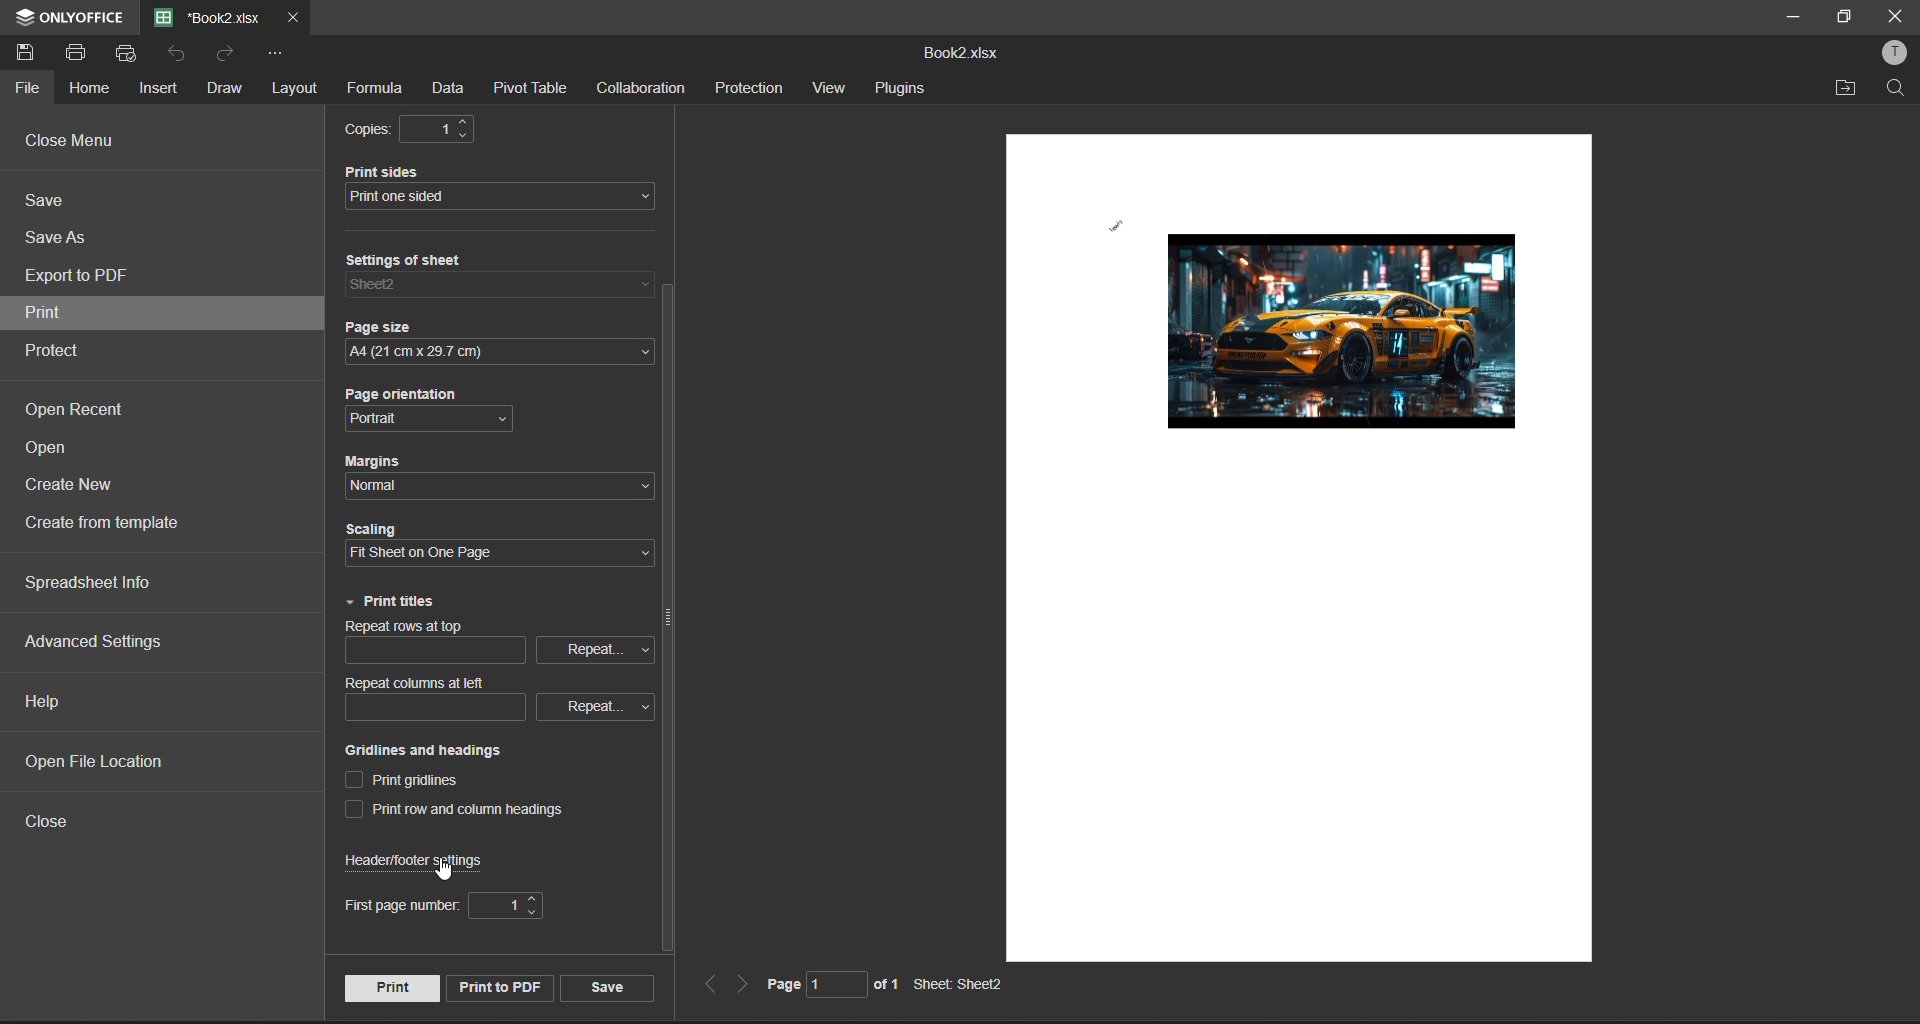  Describe the element at coordinates (744, 986) in the screenshot. I see `next` at that location.